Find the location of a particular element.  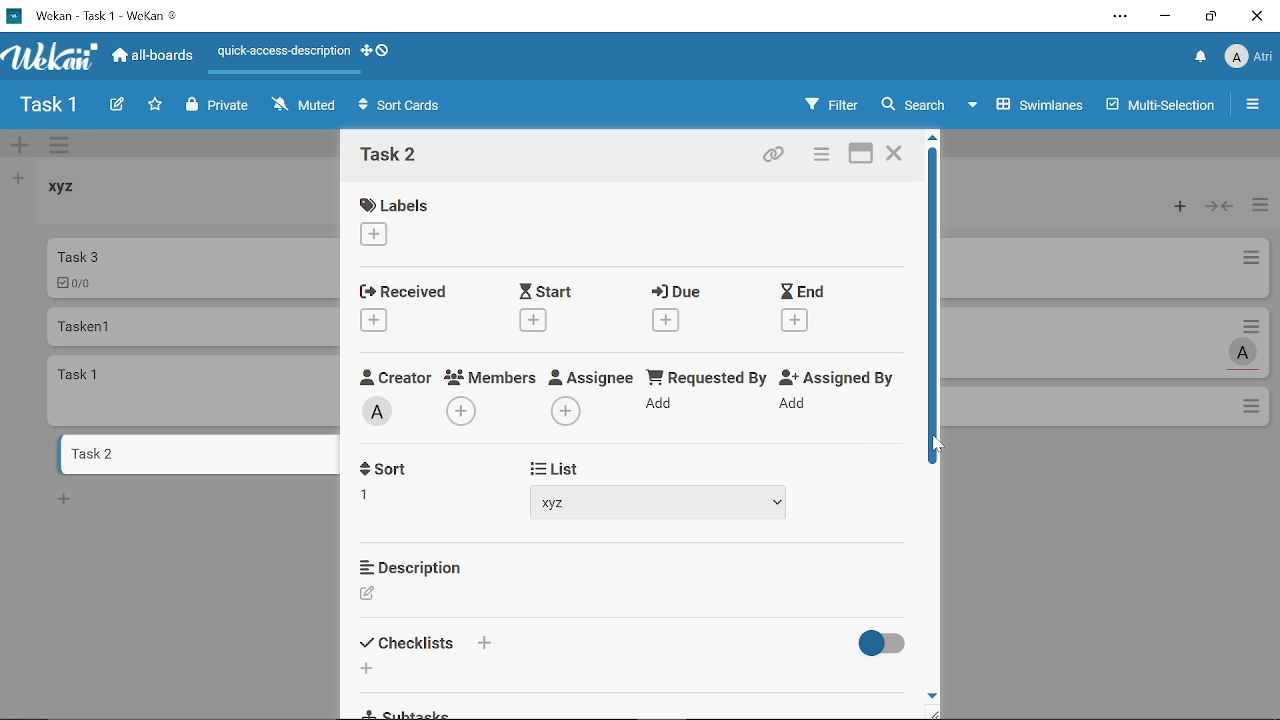

Sort is located at coordinates (380, 465).